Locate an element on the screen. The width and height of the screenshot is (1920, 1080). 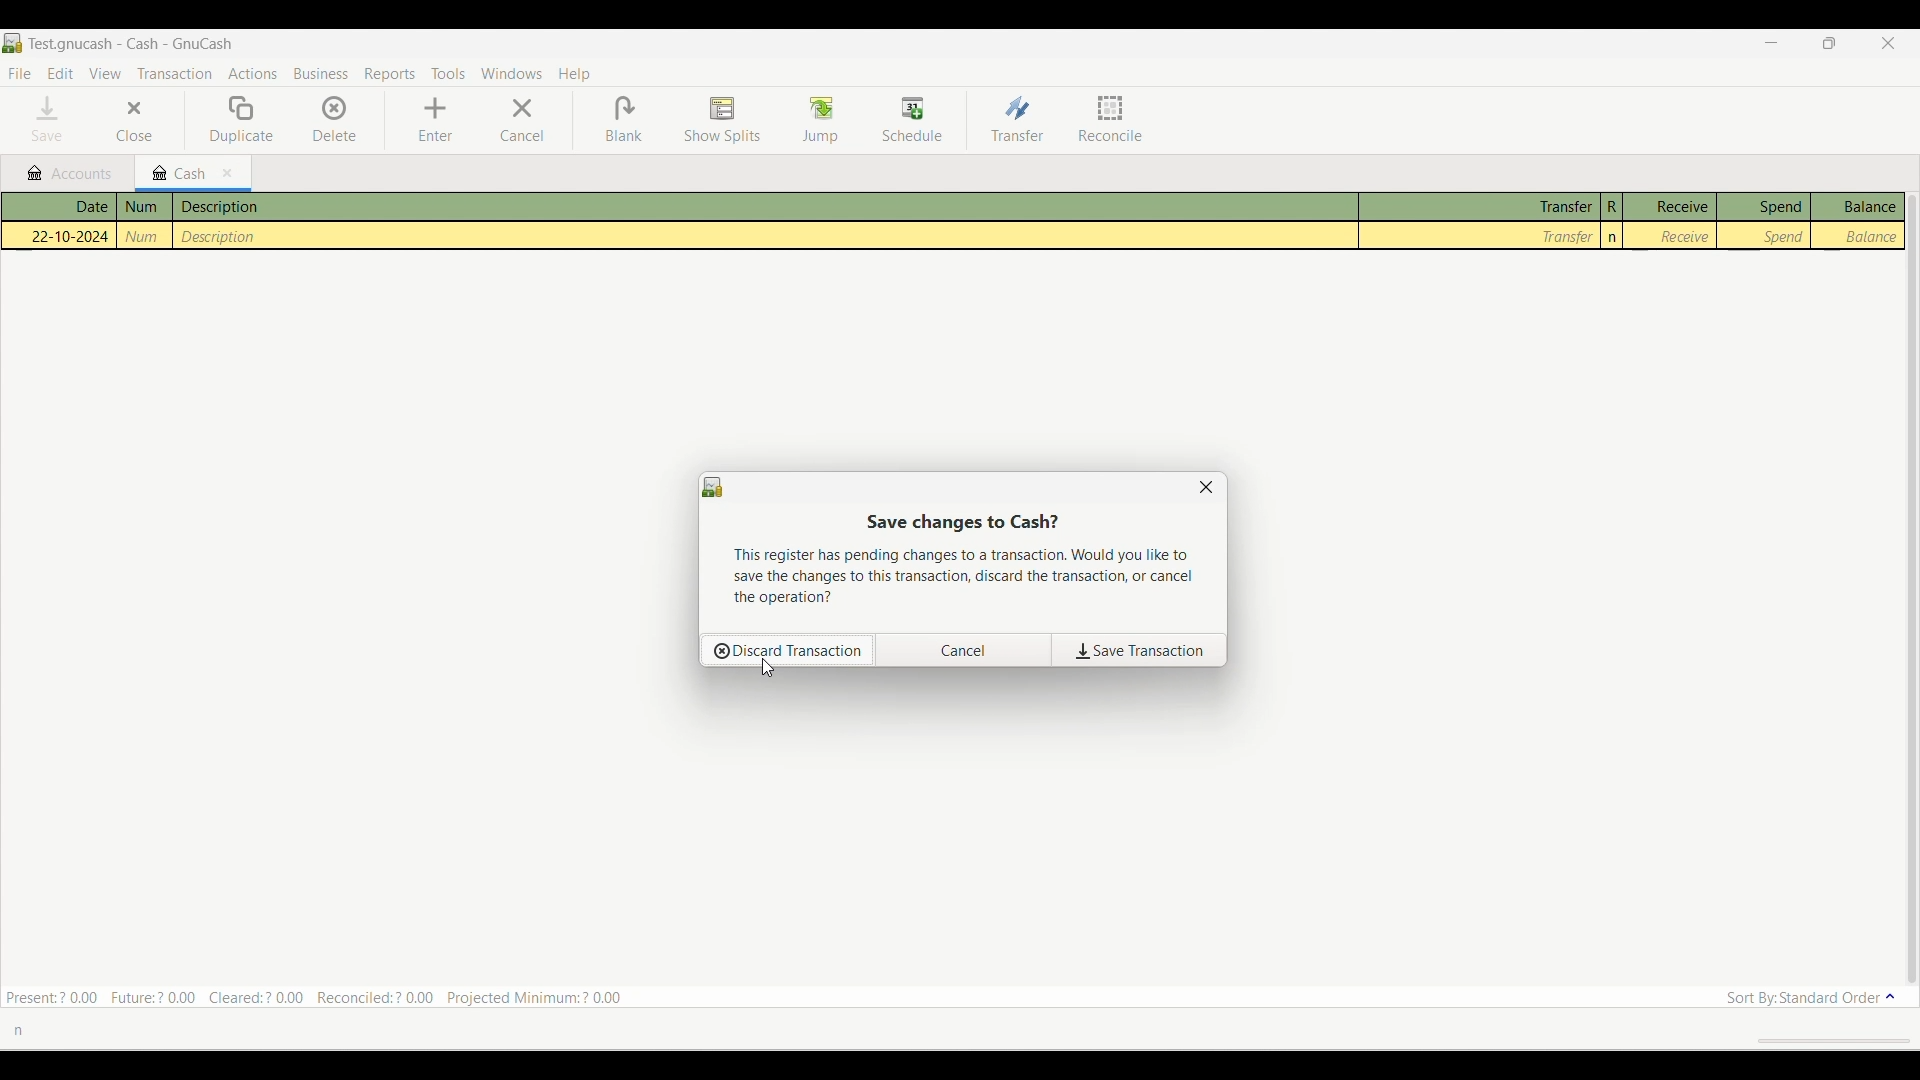
Transfer is located at coordinates (1018, 119).